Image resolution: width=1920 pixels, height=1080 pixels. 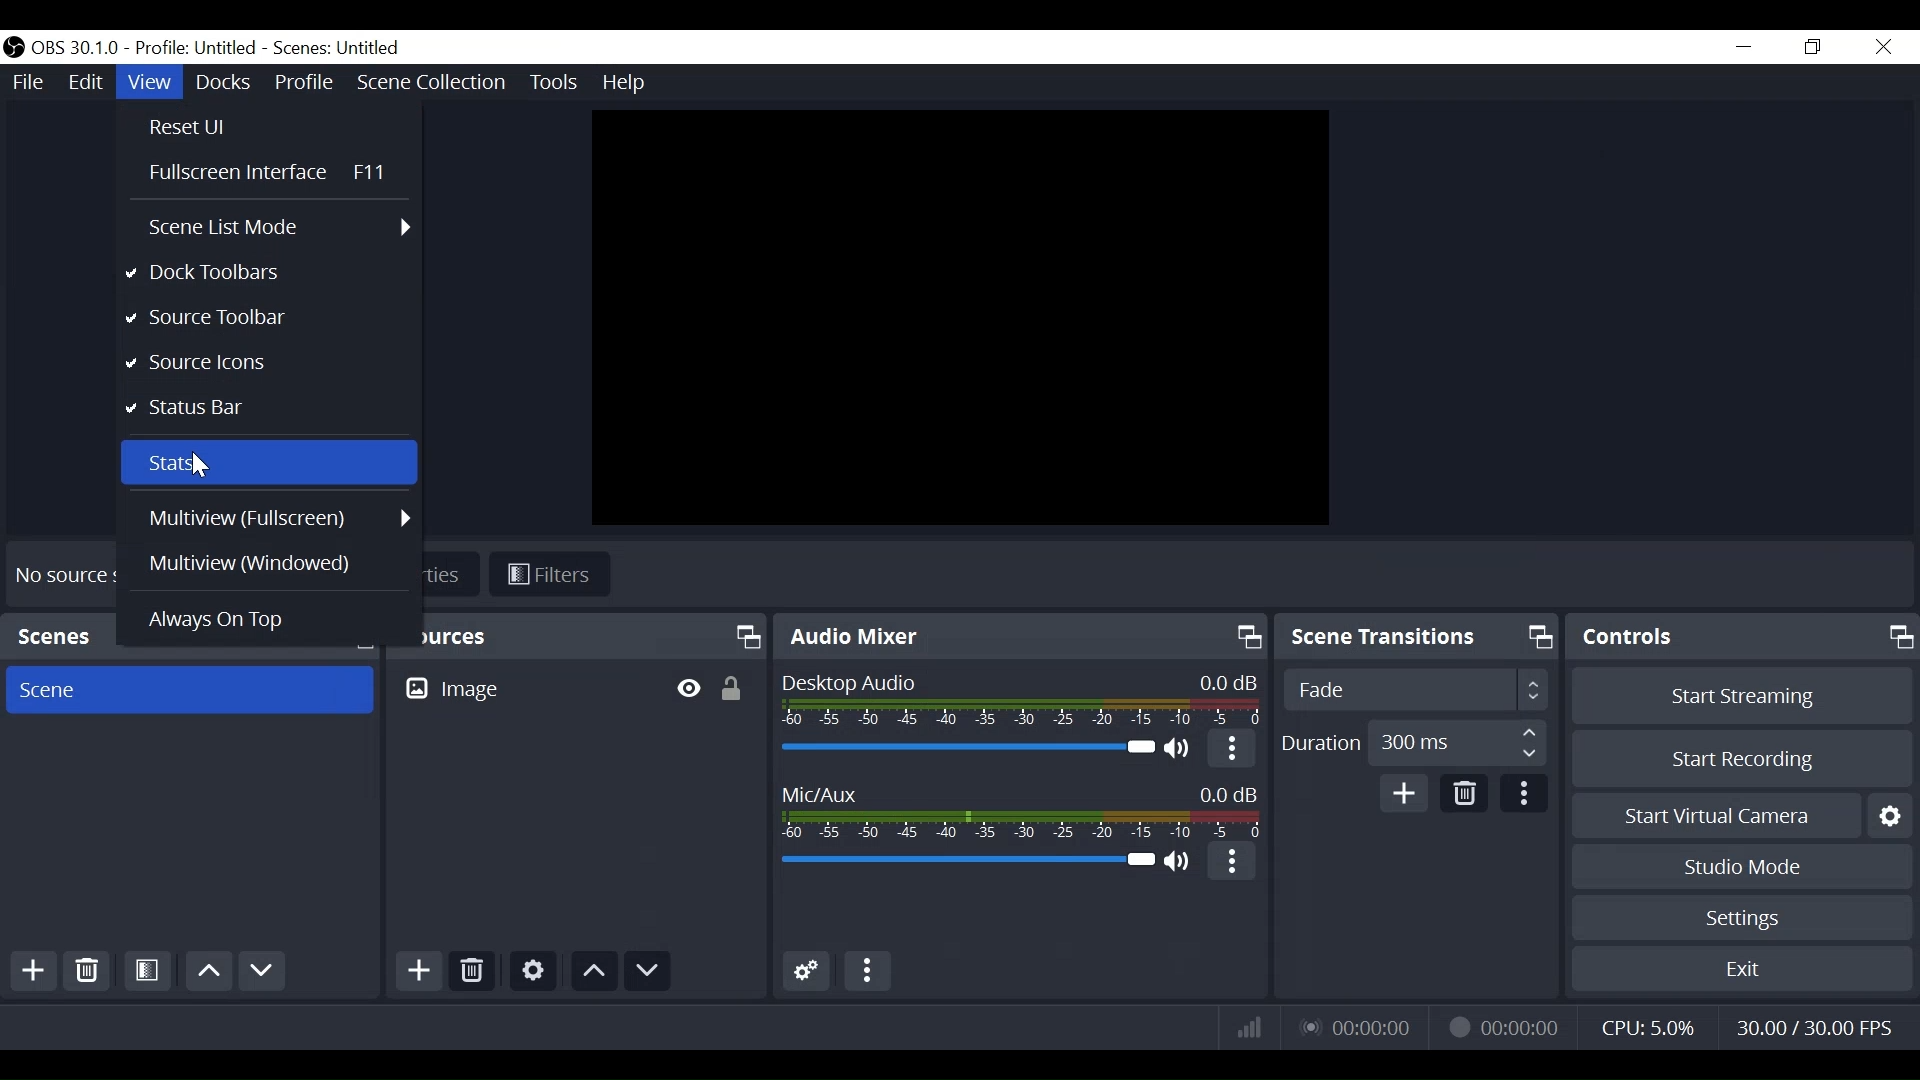 What do you see at coordinates (1179, 866) in the screenshot?
I see `(un)mute` at bounding box center [1179, 866].